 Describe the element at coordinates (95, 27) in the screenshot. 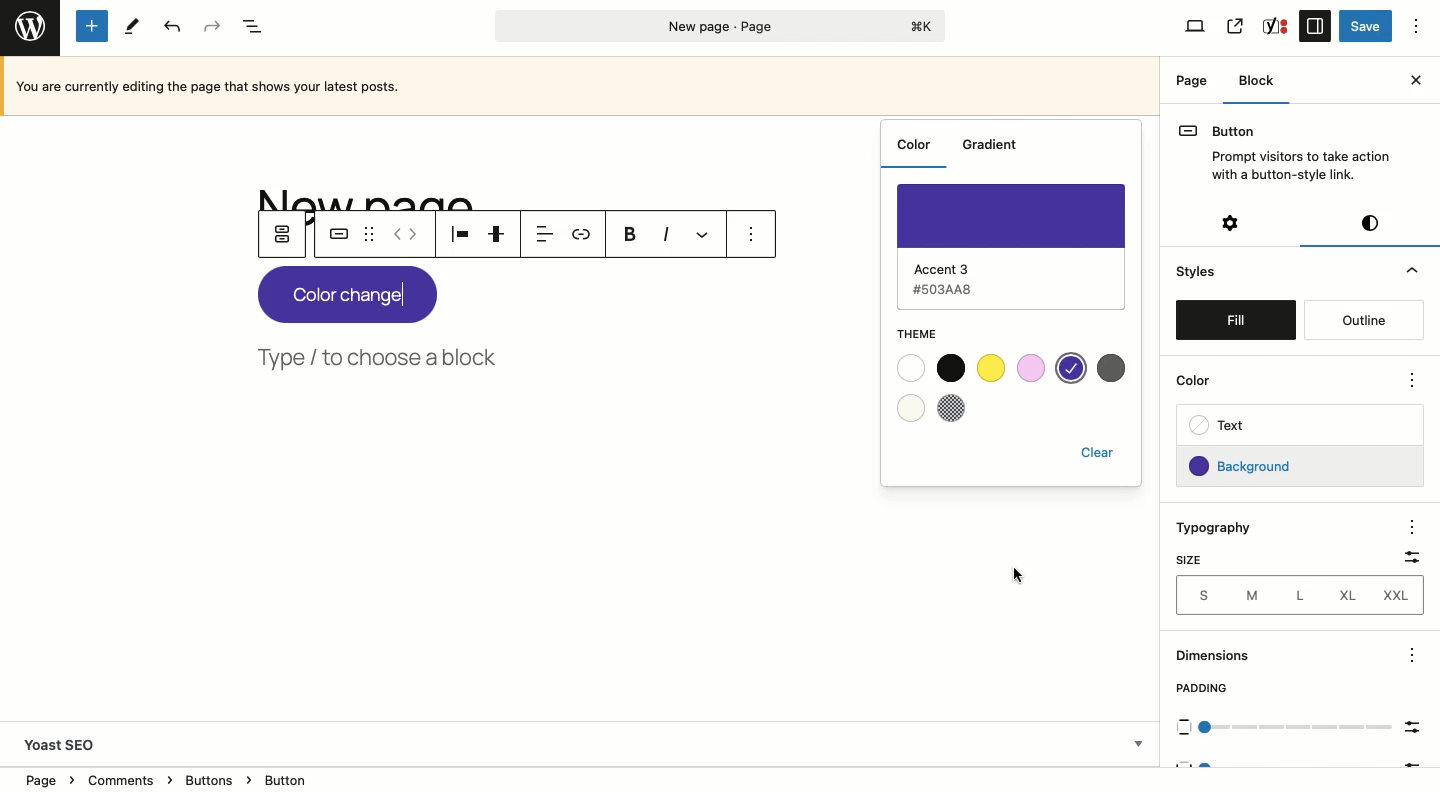

I see `Add new block` at that location.